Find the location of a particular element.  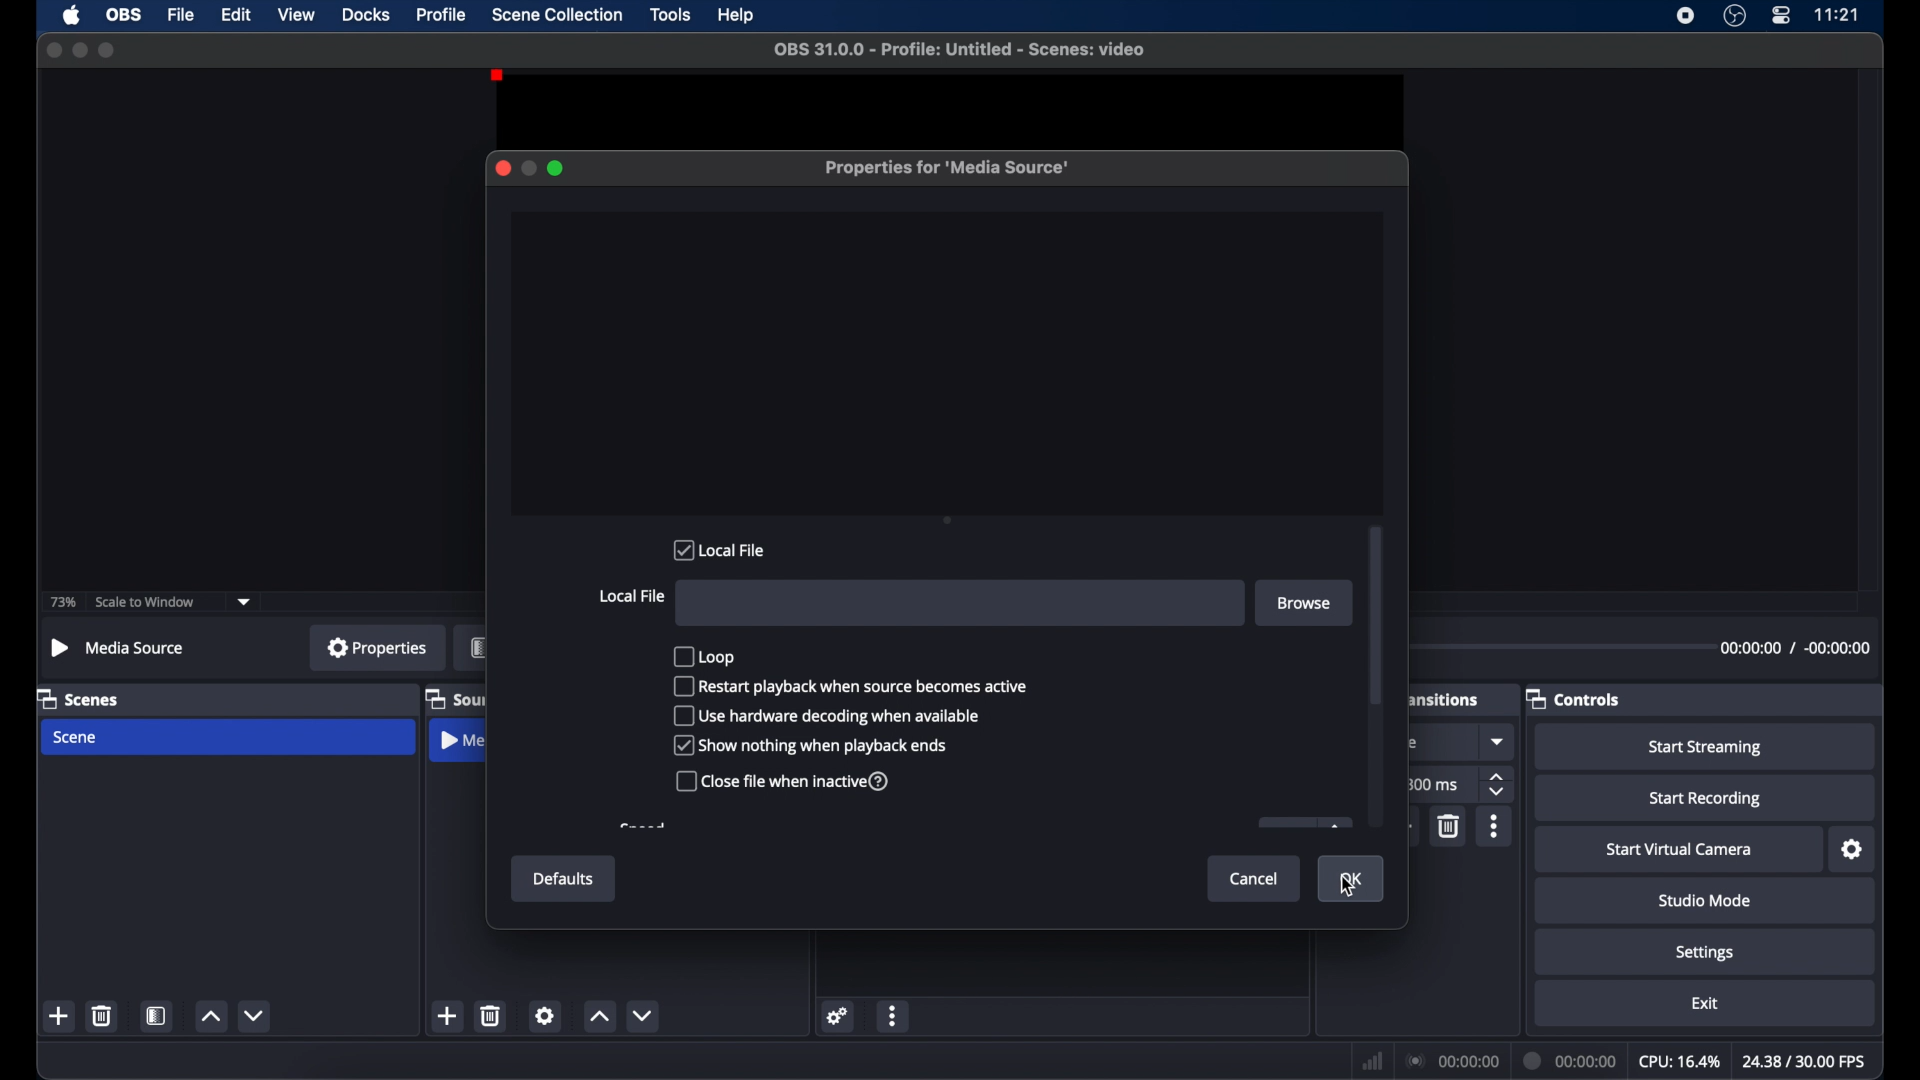

local file is located at coordinates (631, 596).